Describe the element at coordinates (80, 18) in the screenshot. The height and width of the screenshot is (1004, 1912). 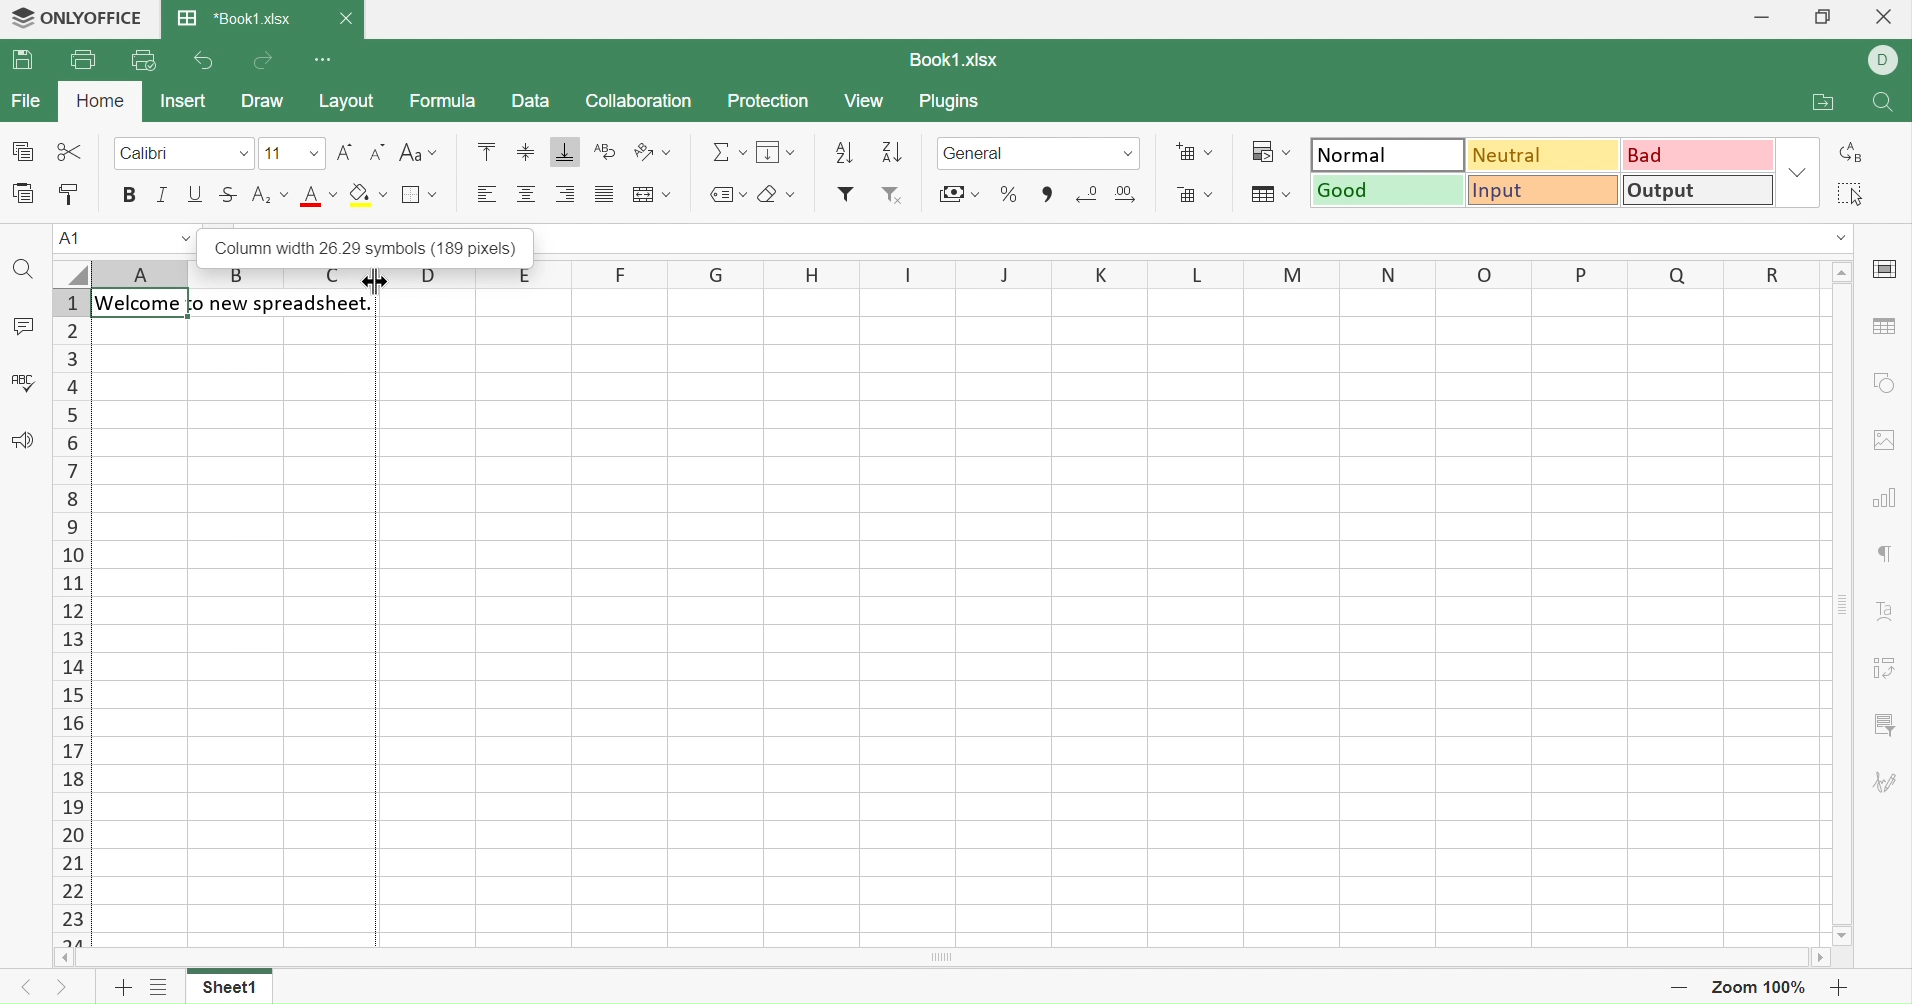
I see `ONLYOFFICE` at that location.